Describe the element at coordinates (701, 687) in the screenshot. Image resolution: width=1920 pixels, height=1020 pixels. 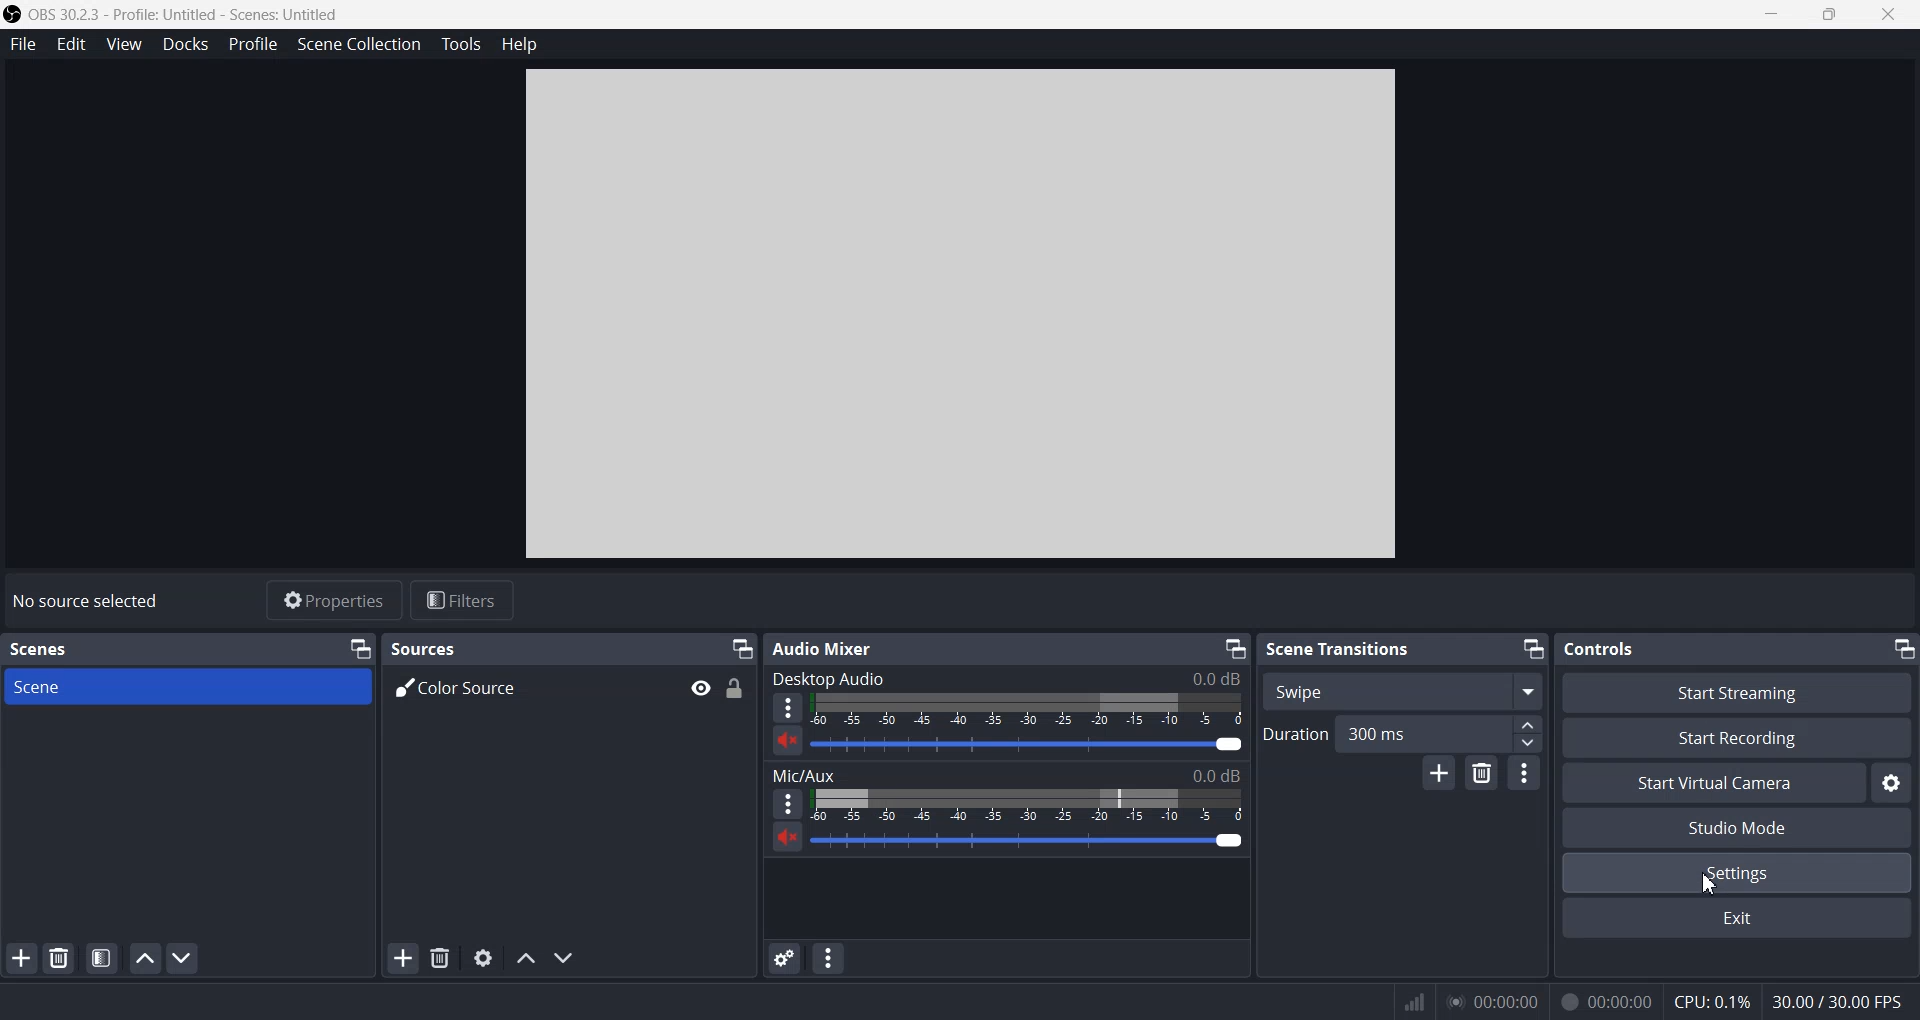
I see `Eye` at that location.